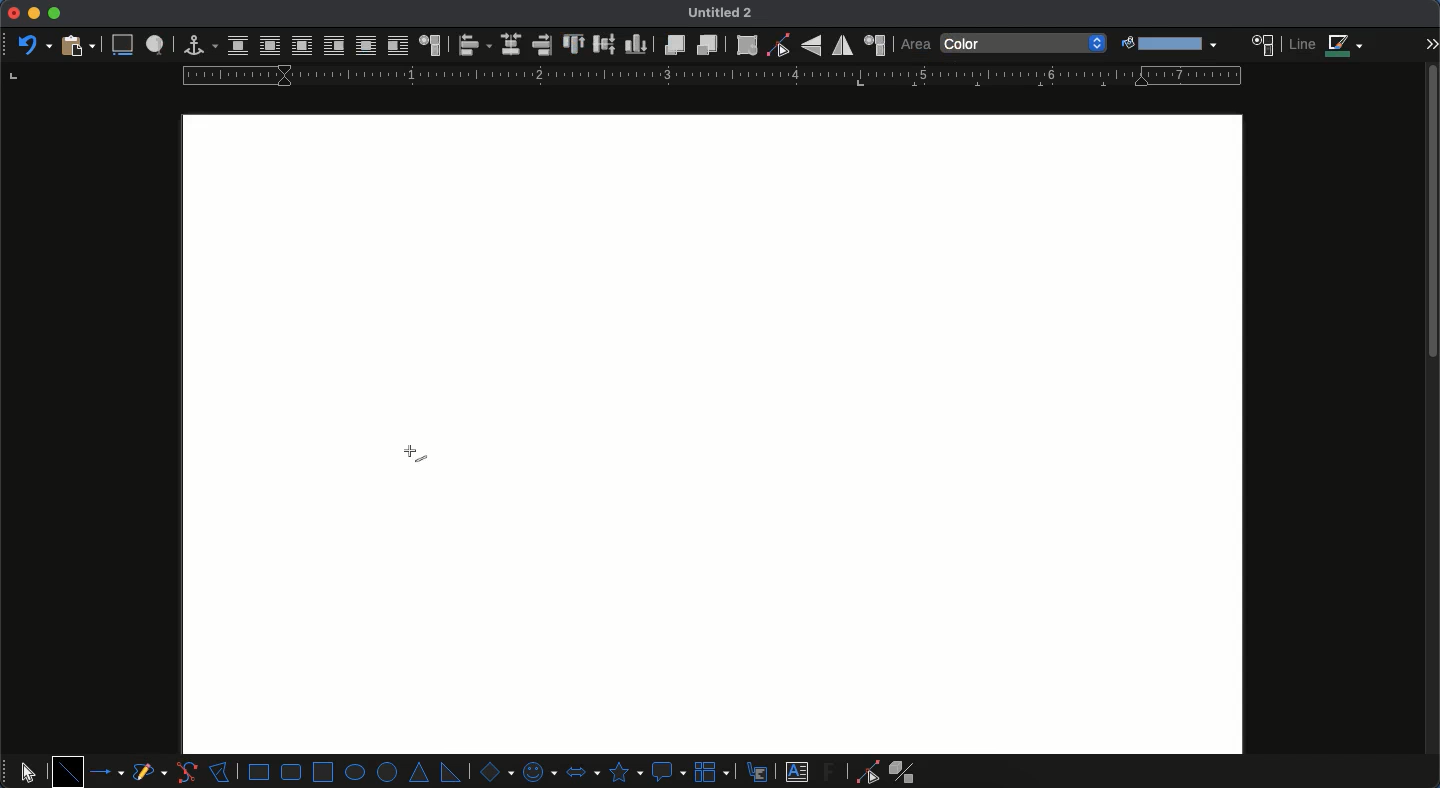 The width and height of the screenshot is (1440, 788). I want to click on after, so click(397, 45).